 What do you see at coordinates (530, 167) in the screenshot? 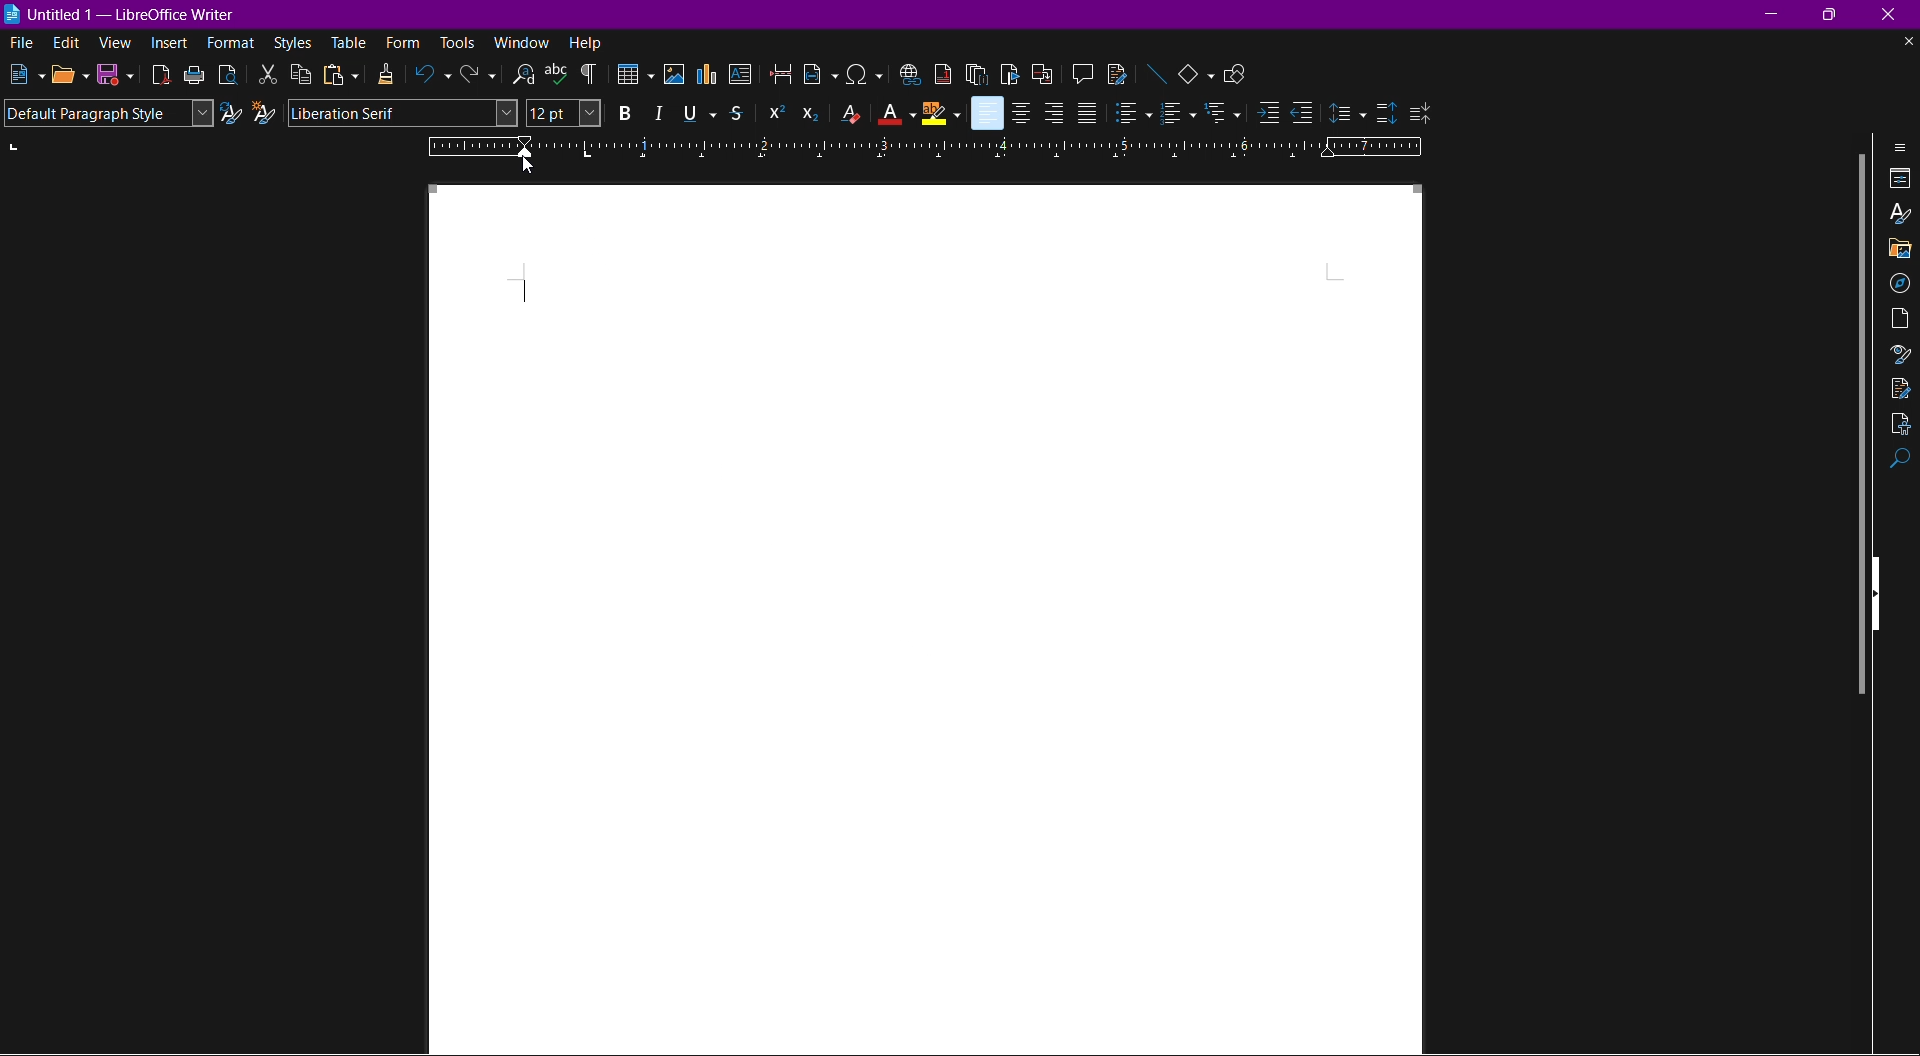
I see `cursor` at bounding box center [530, 167].